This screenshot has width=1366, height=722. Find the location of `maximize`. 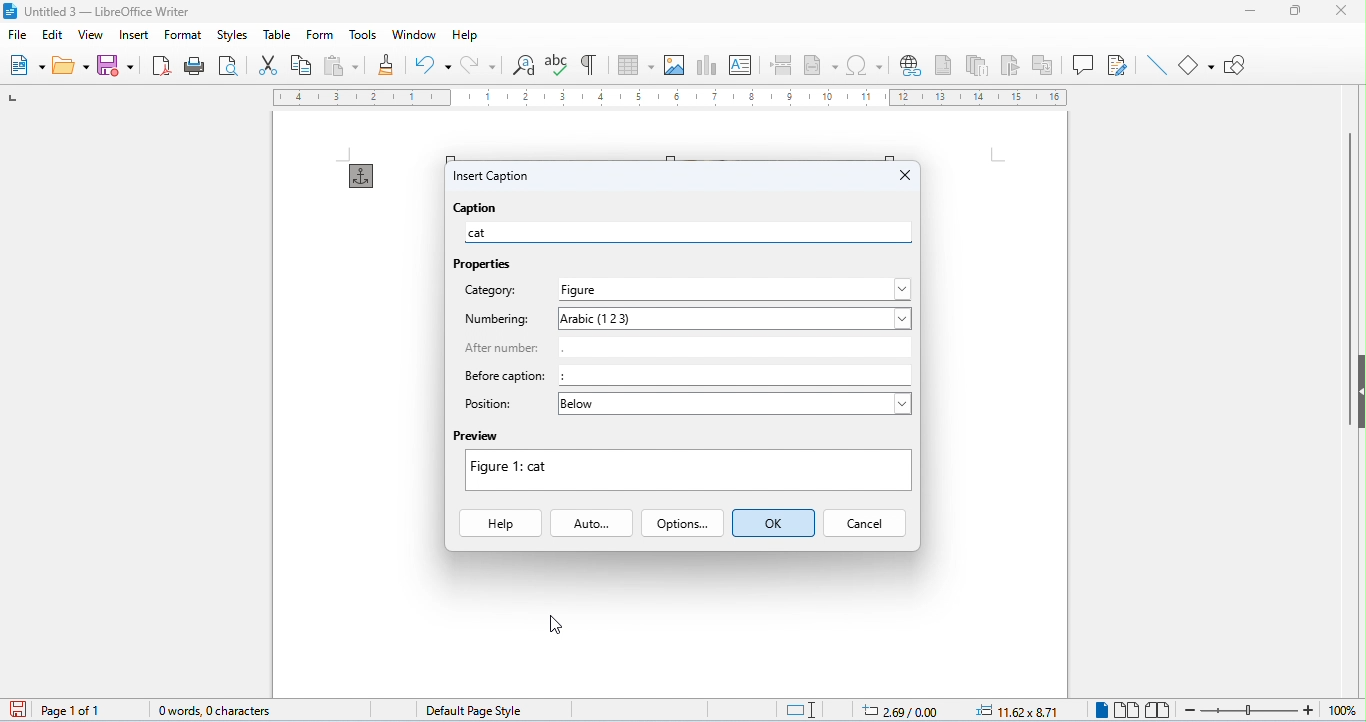

maximize is located at coordinates (1293, 12).